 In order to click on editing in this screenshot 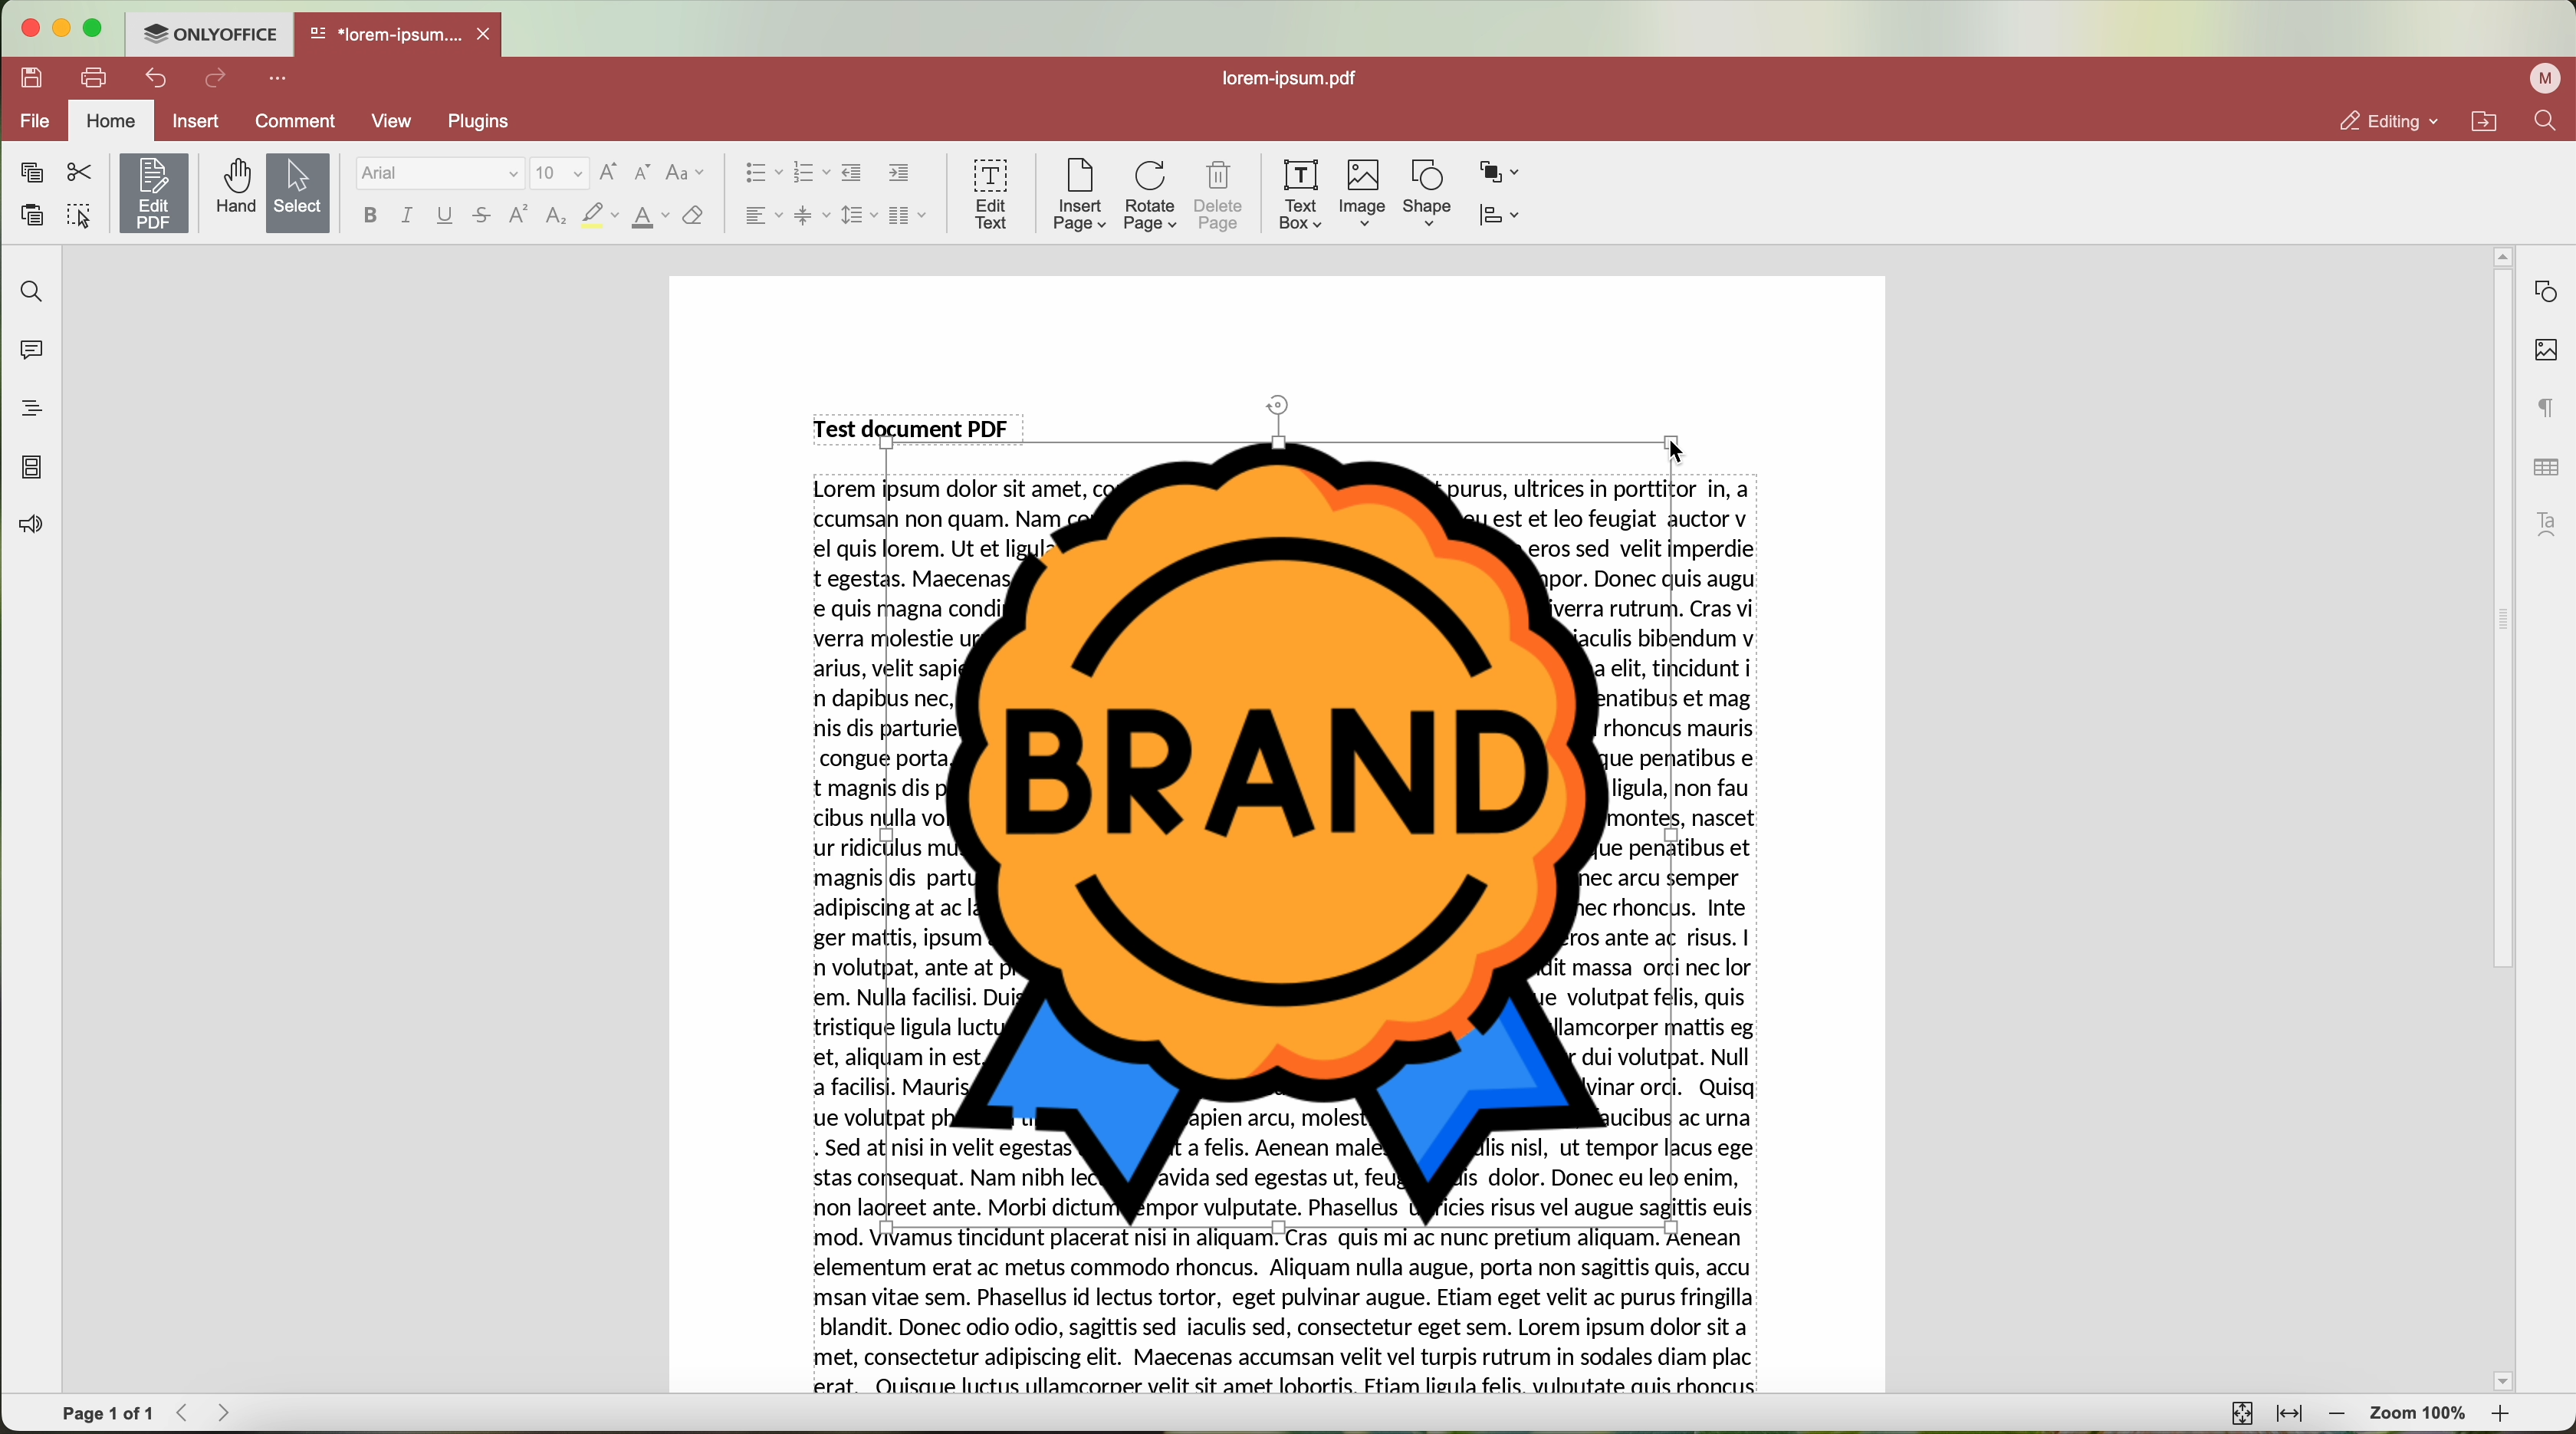, I will do `click(2387, 121)`.